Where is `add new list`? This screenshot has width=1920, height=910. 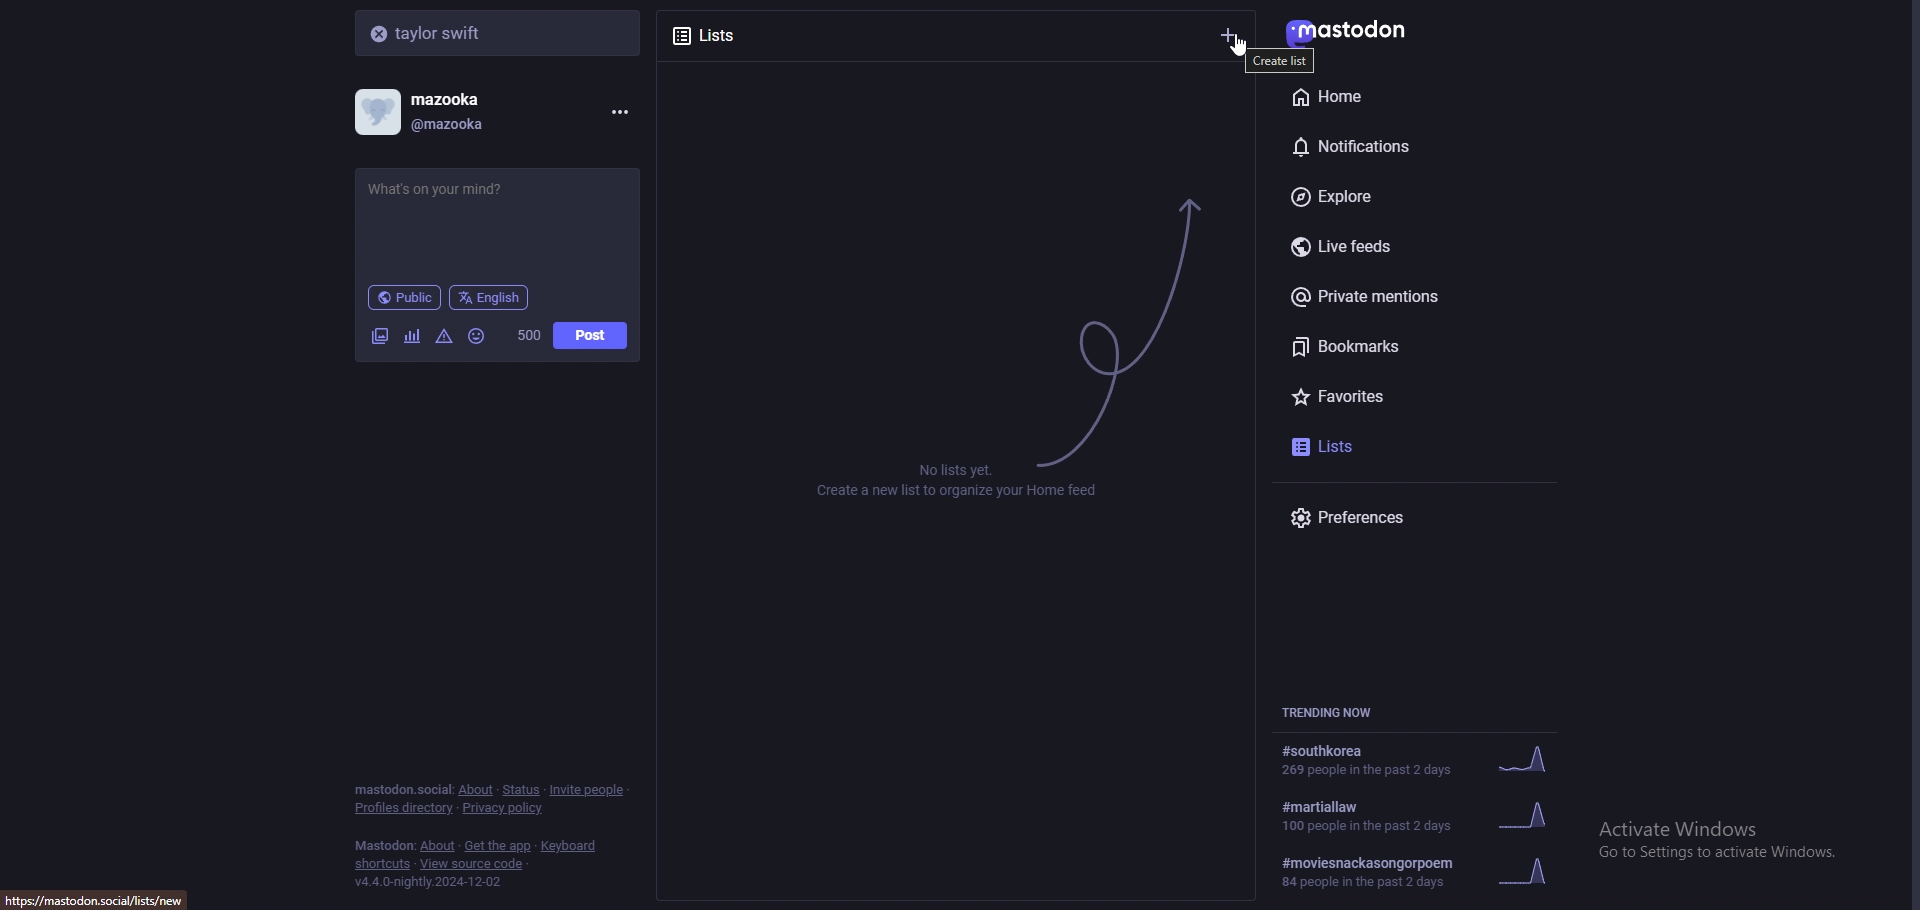
add new list is located at coordinates (1230, 35).